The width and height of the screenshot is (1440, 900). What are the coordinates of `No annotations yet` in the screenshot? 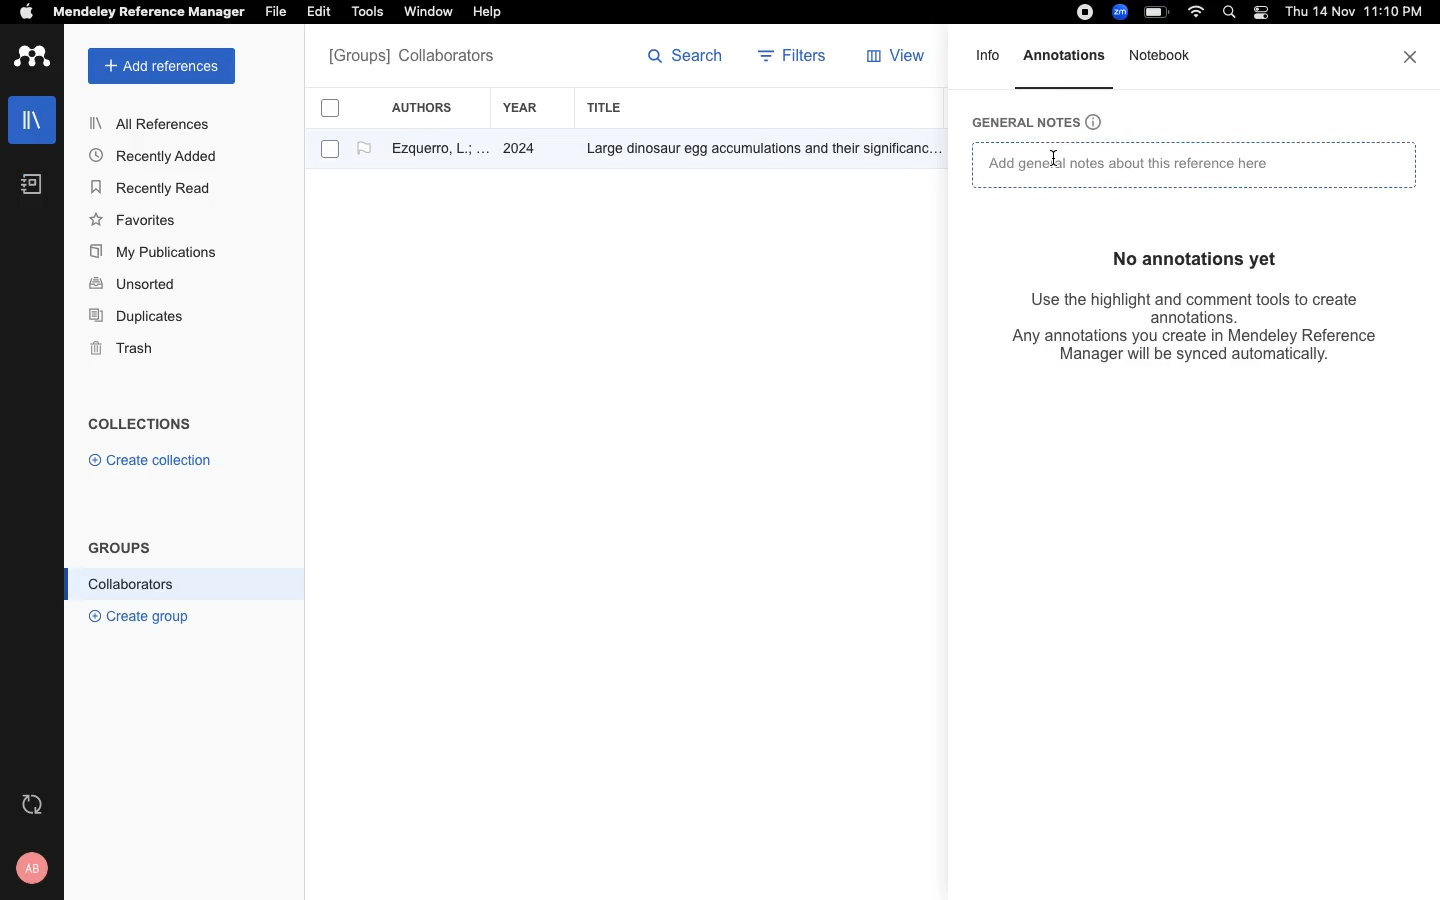 It's located at (1200, 256).